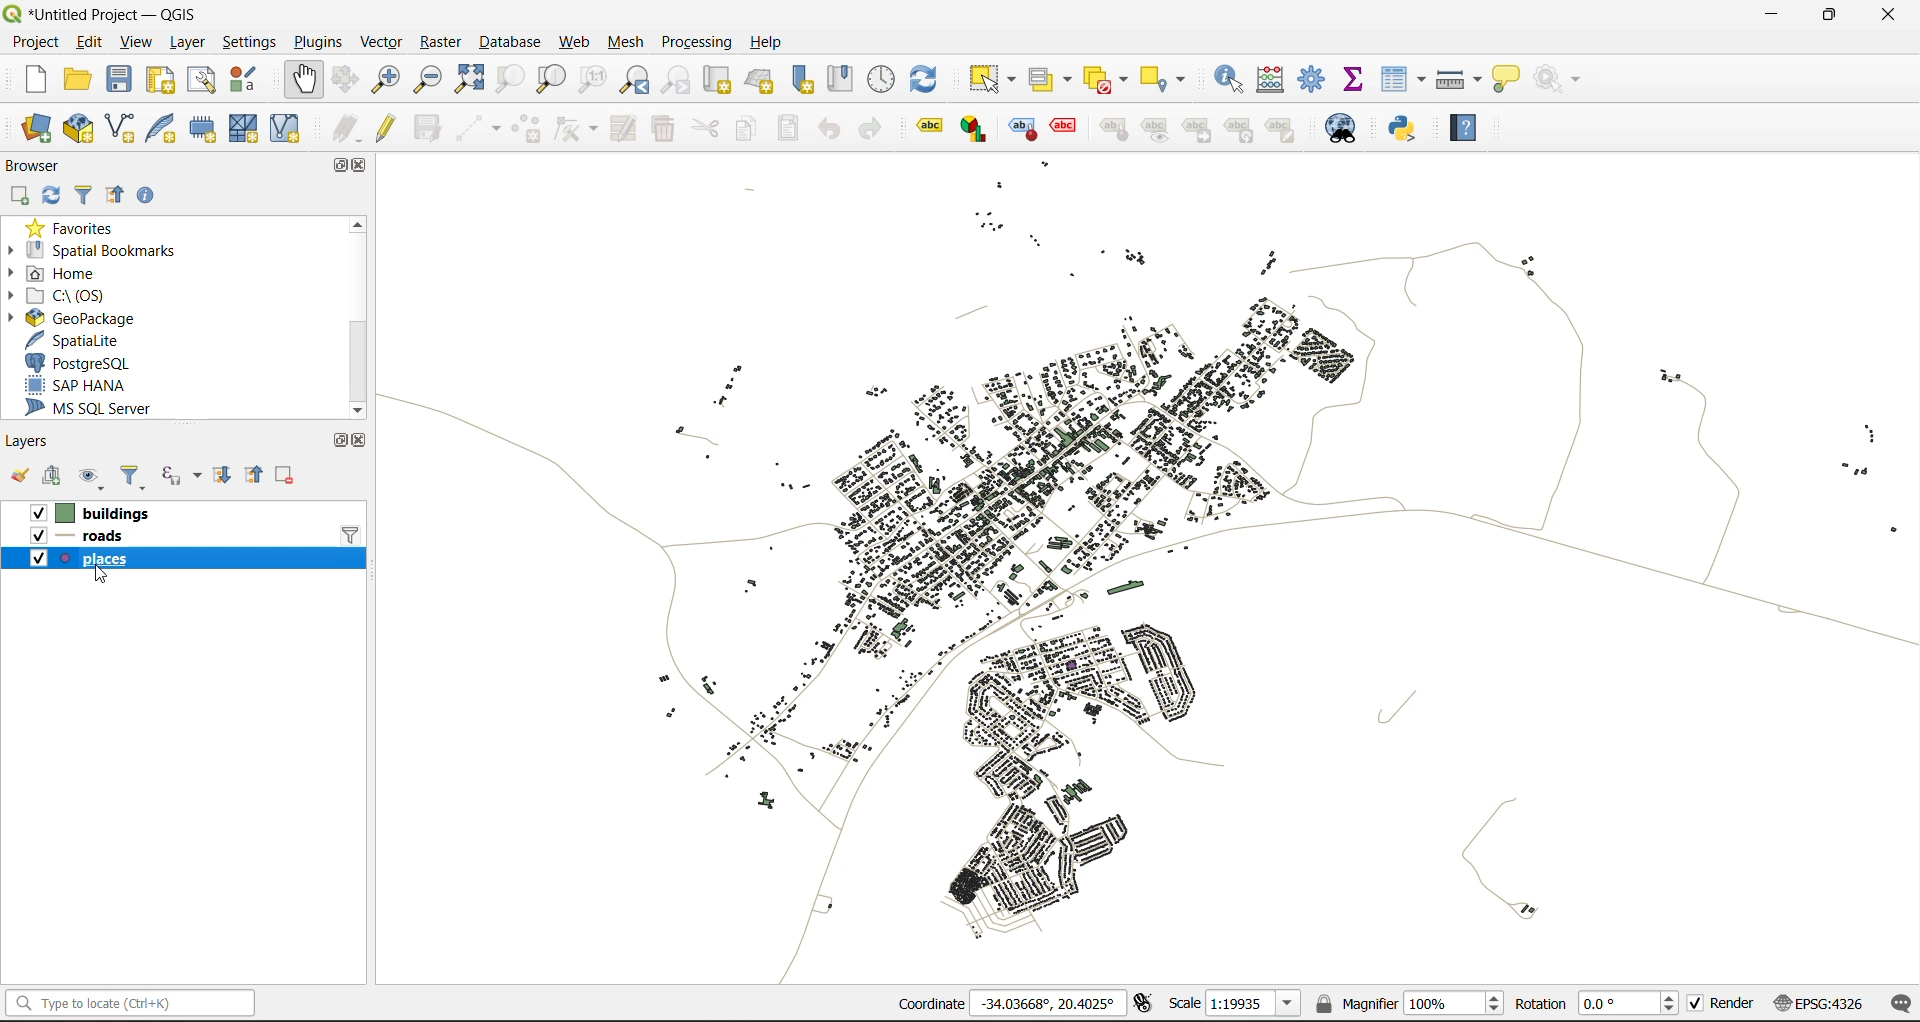 The width and height of the screenshot is (1920, 1022). Describe the element at coordinates (1511, 80) in the screenshot. I see `show tips` at that location.